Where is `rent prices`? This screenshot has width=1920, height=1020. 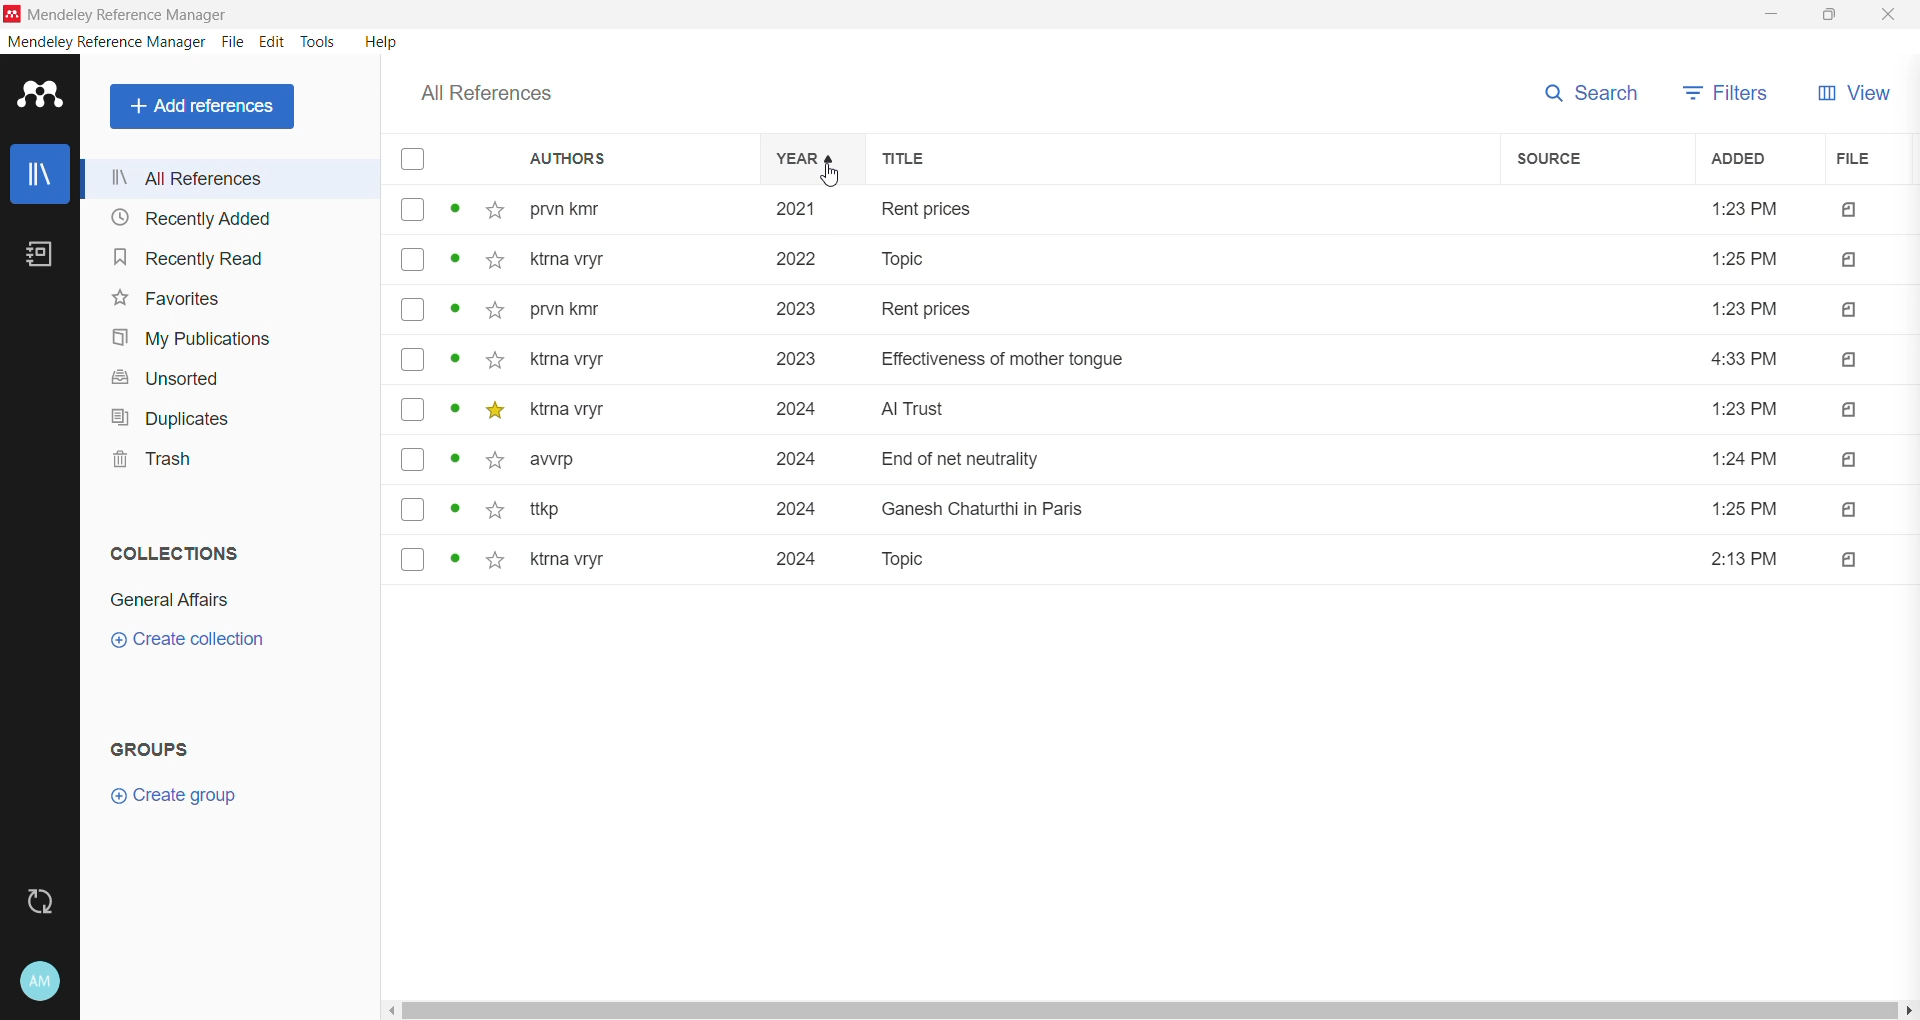
rent prices is located at coordinates (930, 309).